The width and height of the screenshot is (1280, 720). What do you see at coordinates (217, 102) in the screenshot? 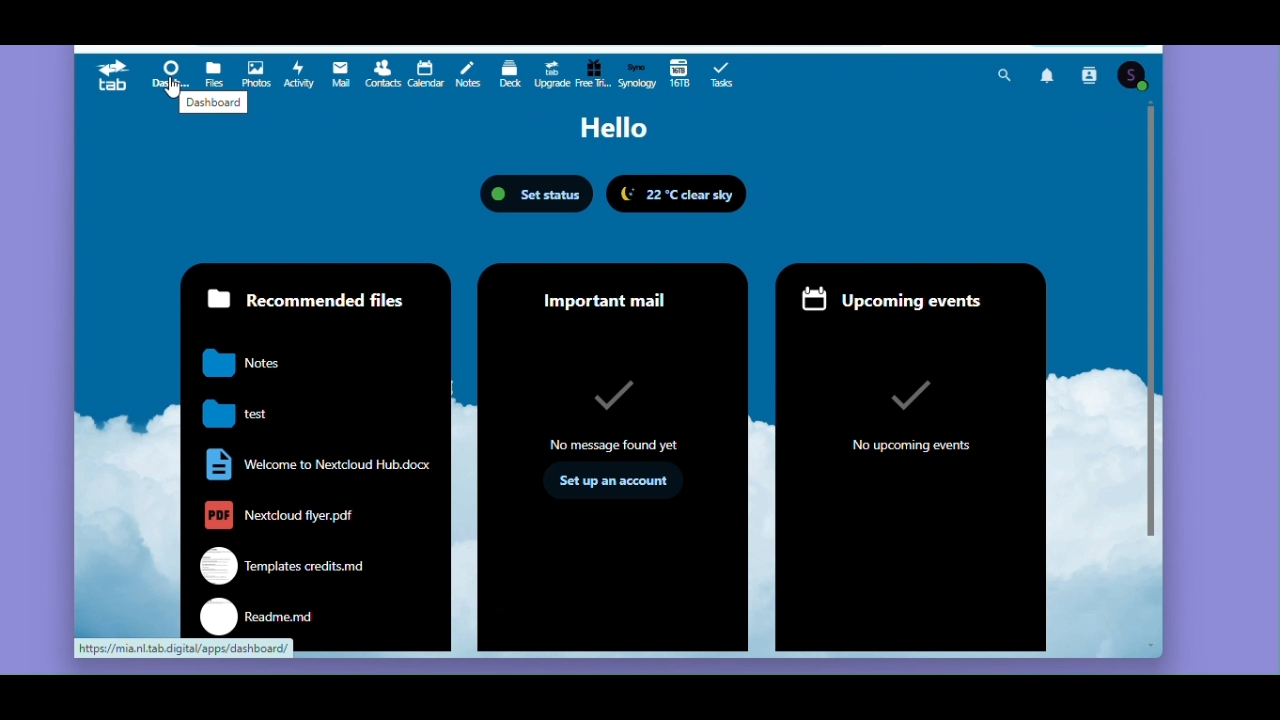
I see `Dashboard` at bounding box center [217, 102].